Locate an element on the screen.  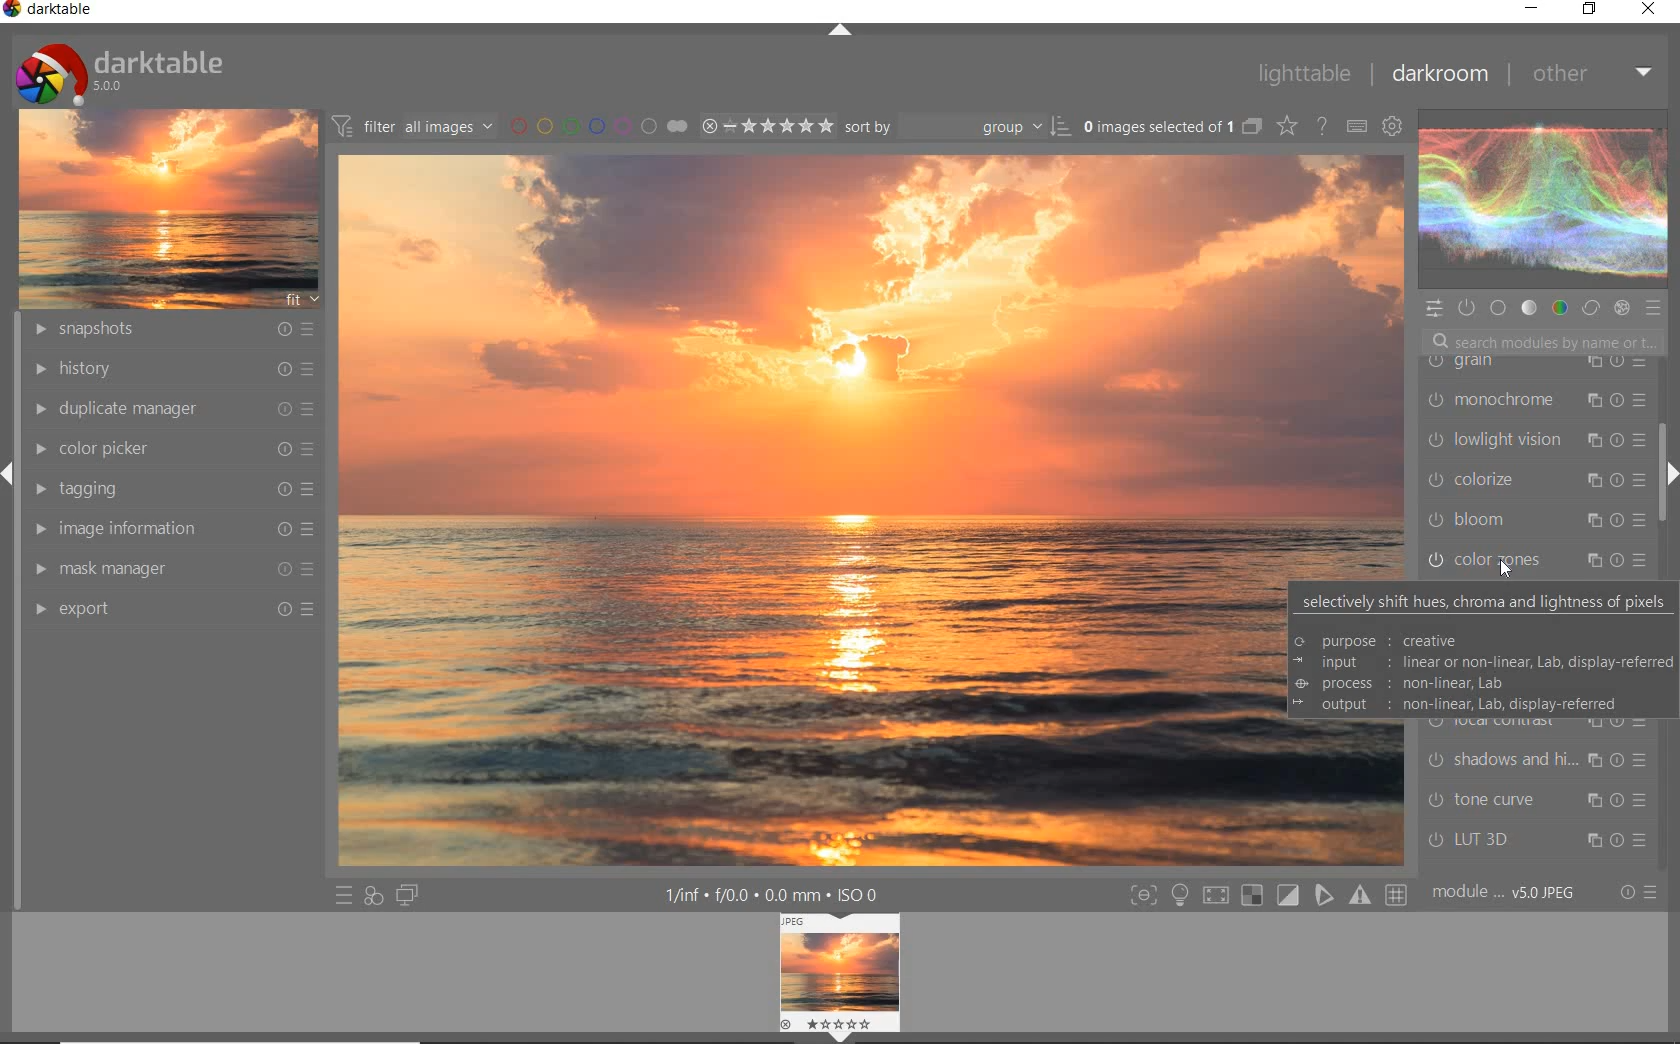
SCROLLBAR is located at coordinates (1666, 407).